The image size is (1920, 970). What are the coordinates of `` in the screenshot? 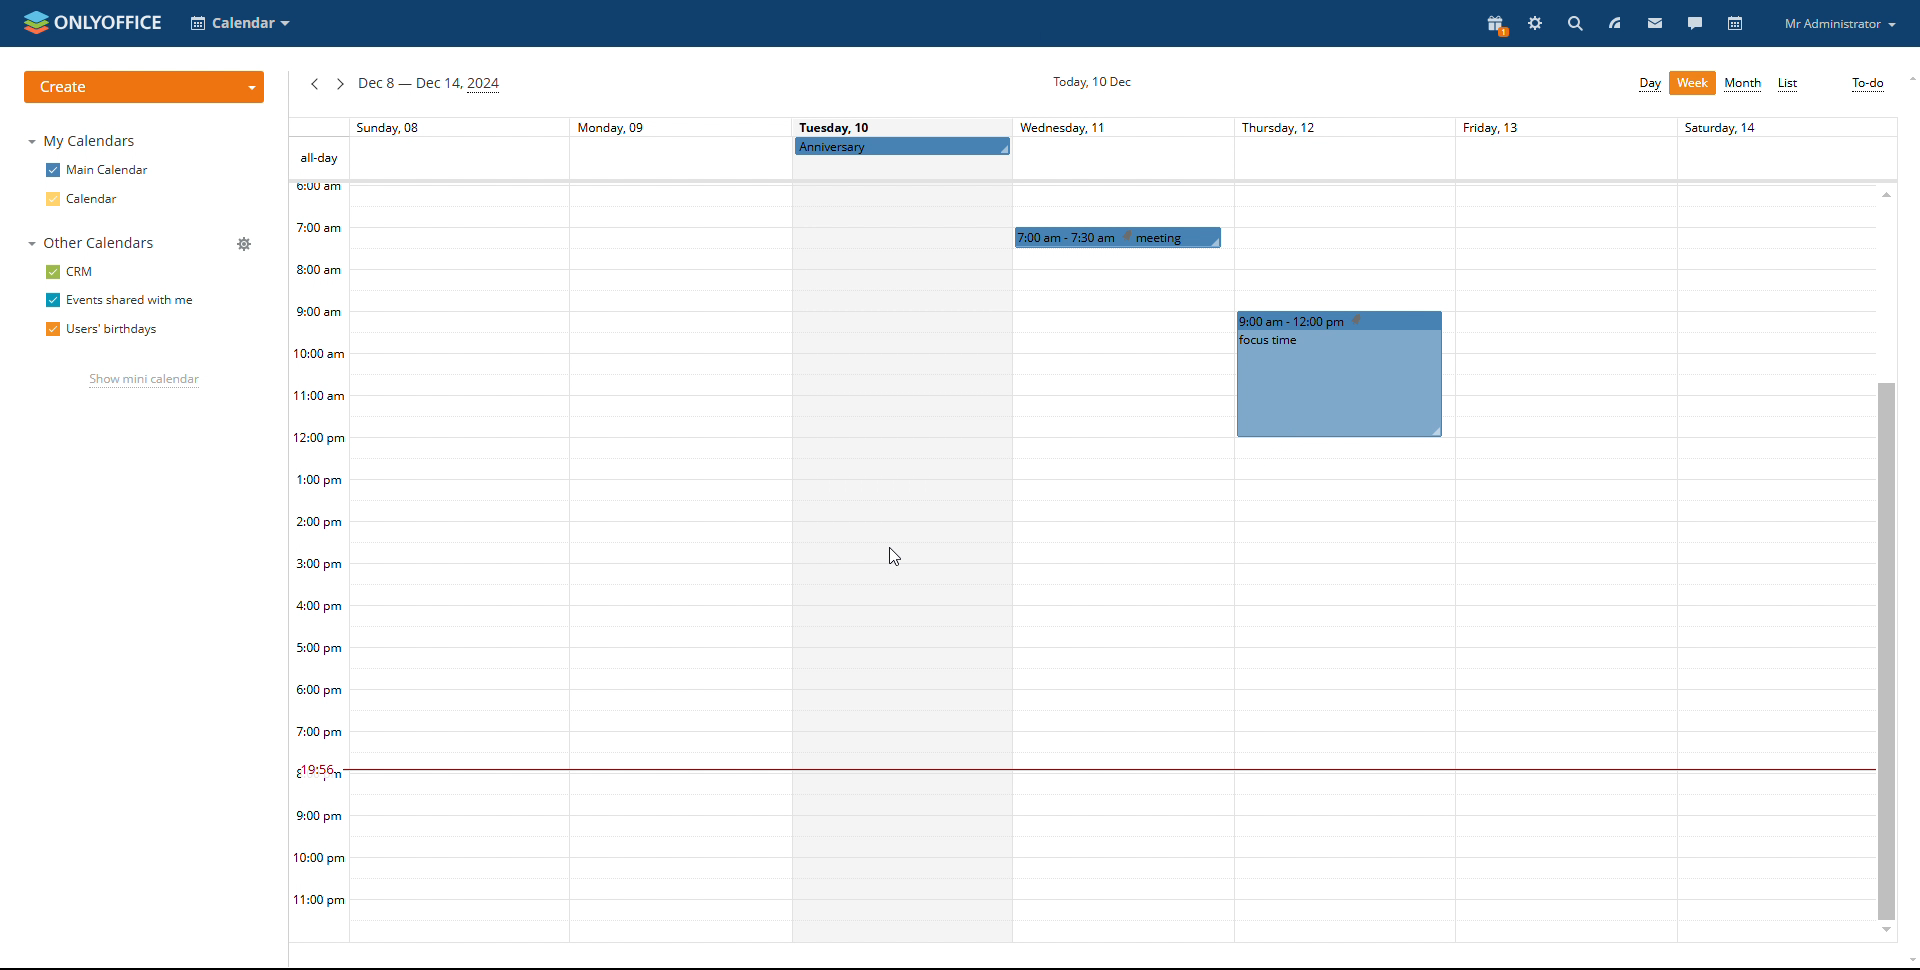 It's located at (1774, 526).